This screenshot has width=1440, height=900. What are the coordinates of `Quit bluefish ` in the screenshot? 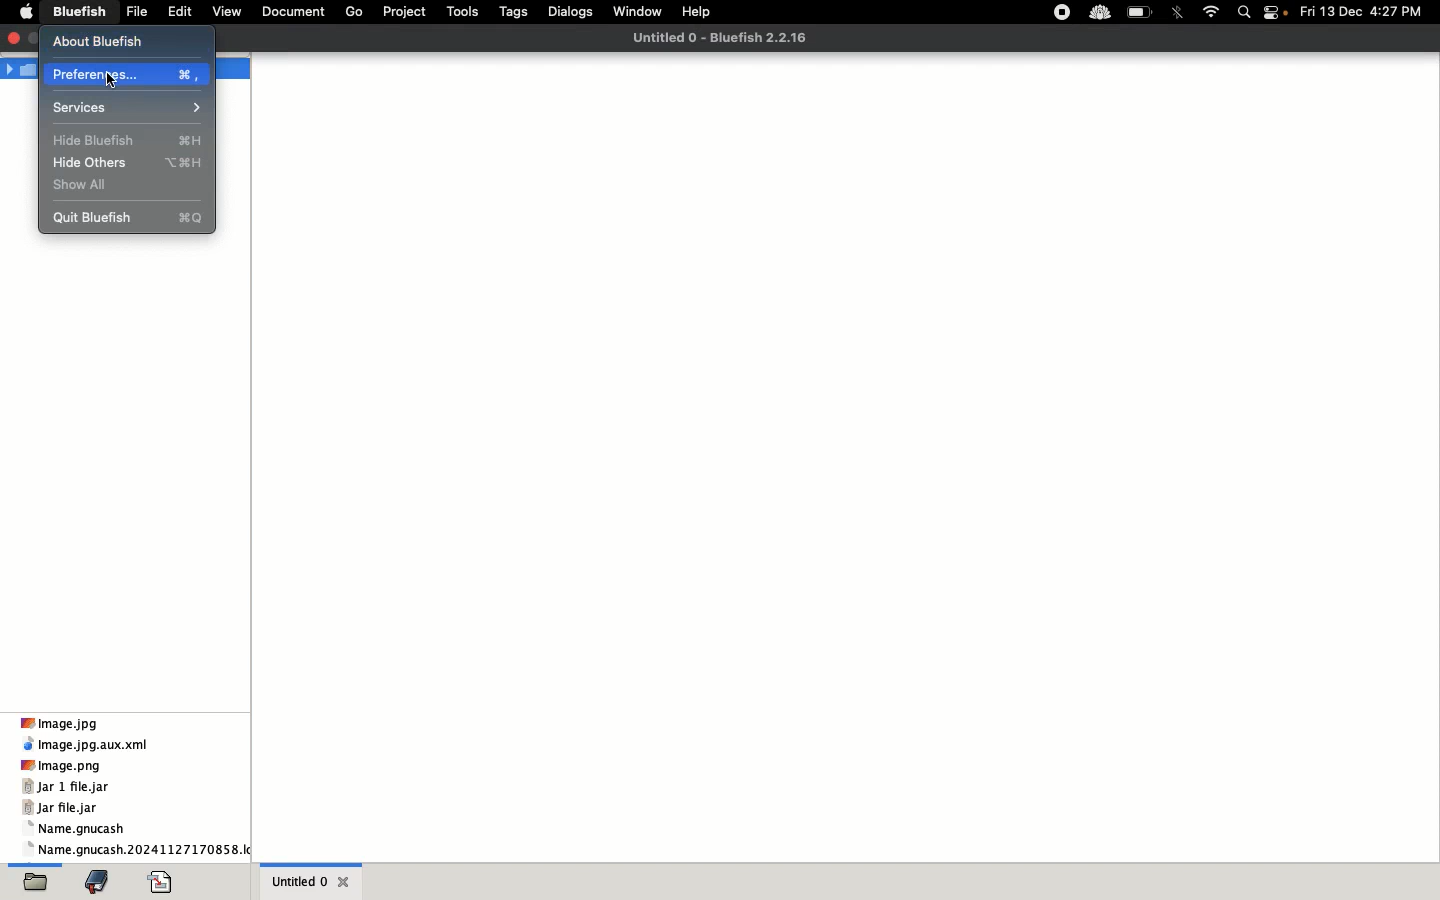 It's located at (135, 219).